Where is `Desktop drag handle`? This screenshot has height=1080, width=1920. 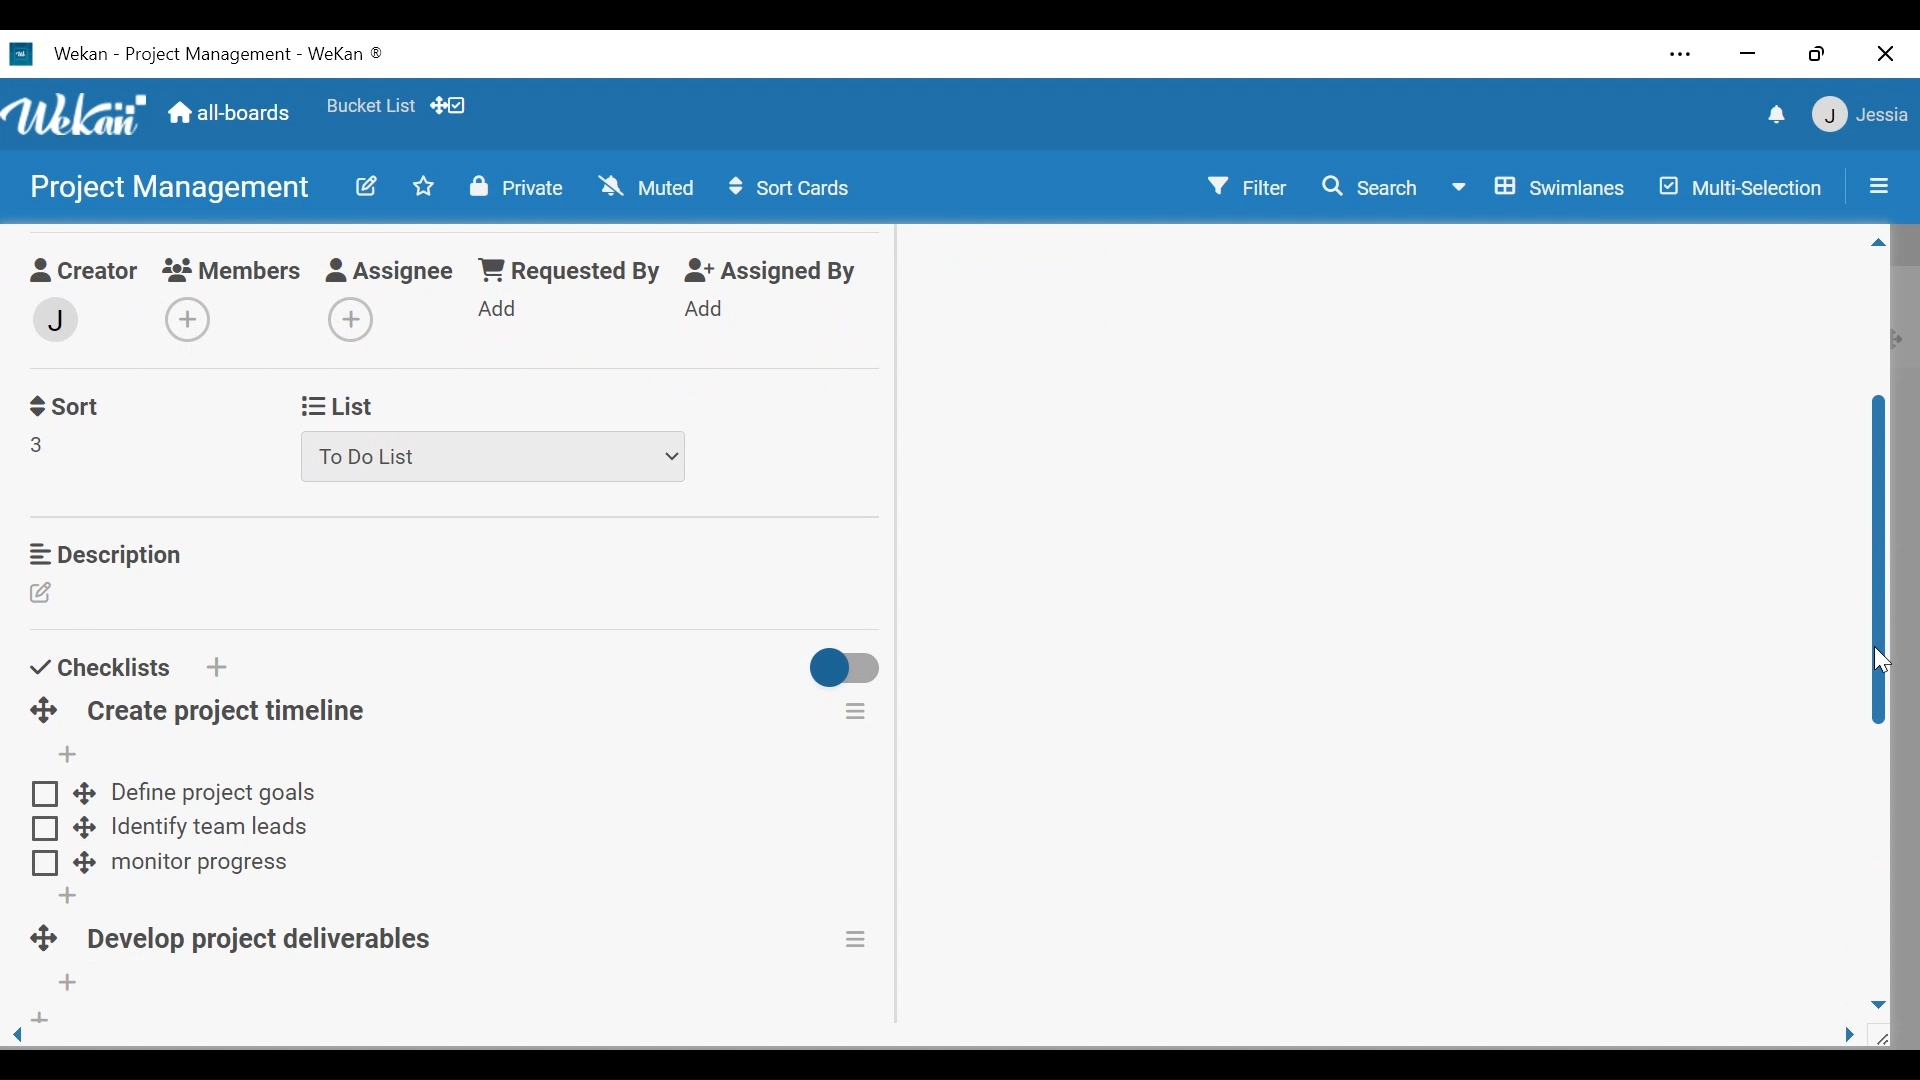 Desktop drag handle is located at coordinates (85, 826).